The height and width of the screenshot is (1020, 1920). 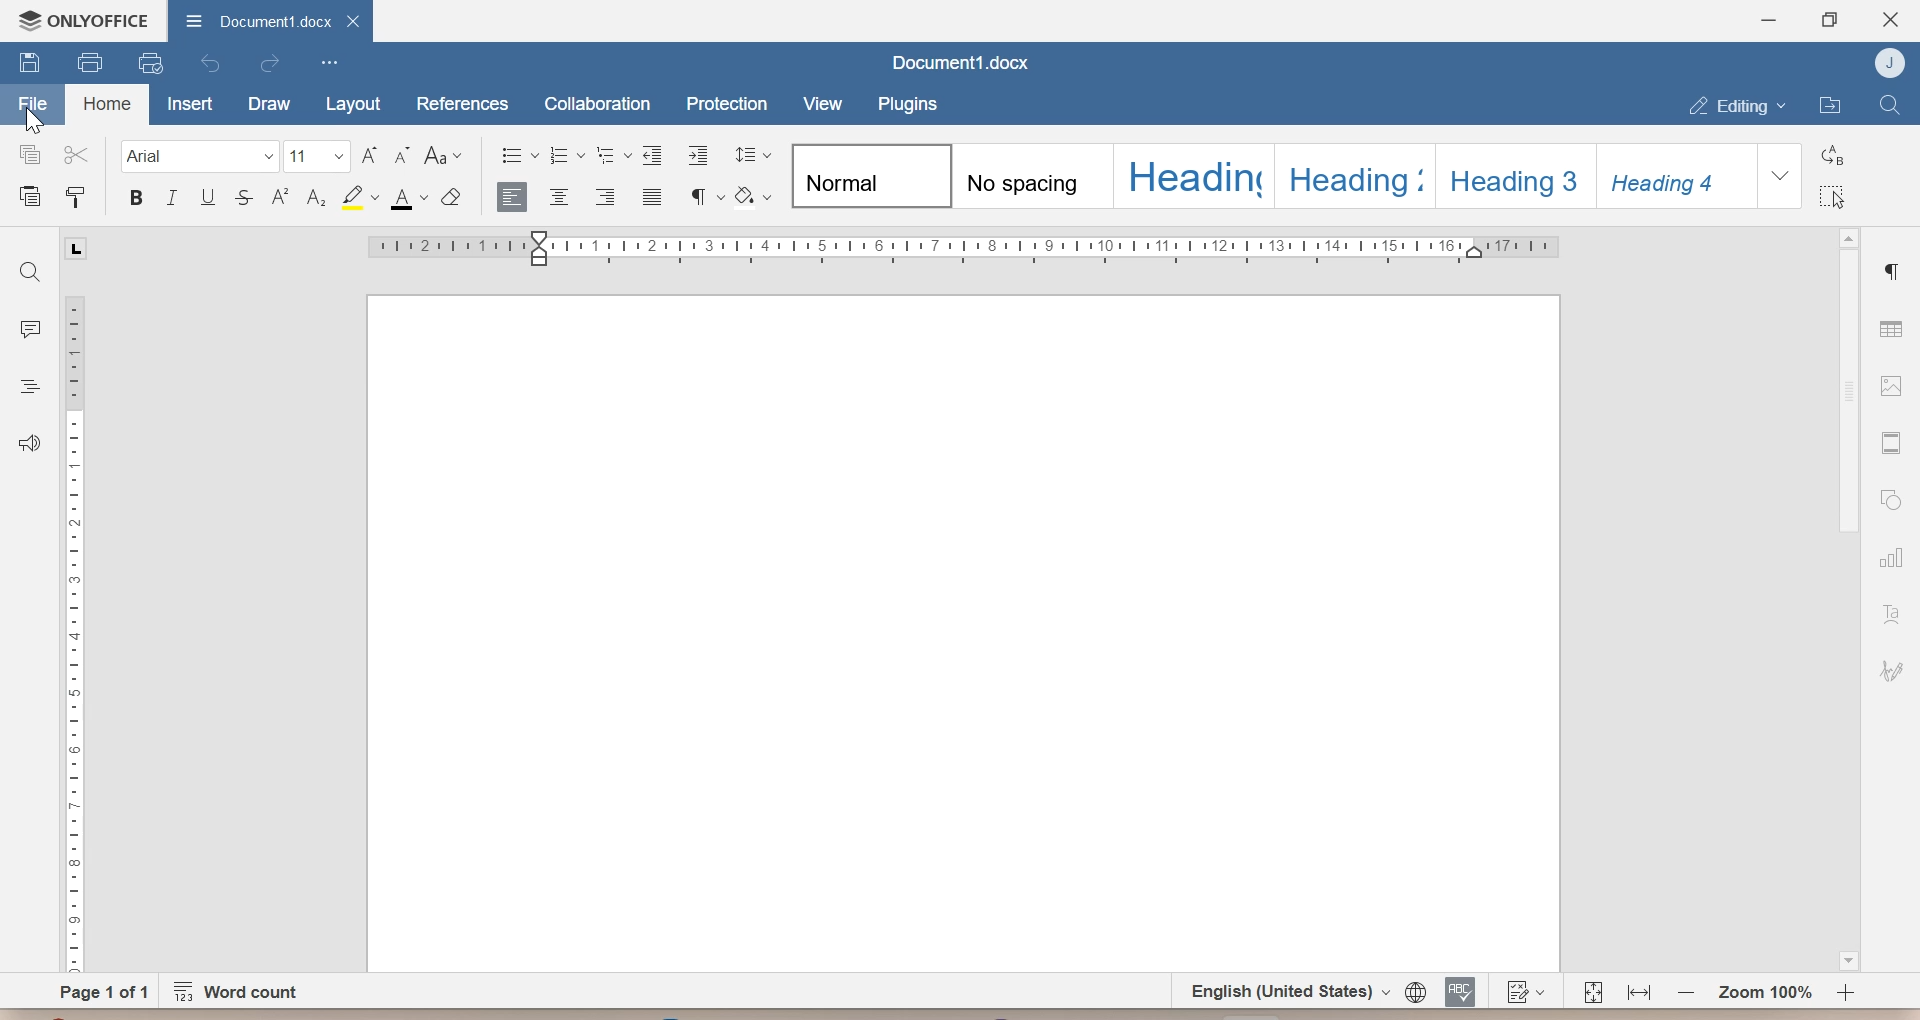 What do you see at coordinates (26, 193) in the screenshot?
I see `Paste` at bounding box center [26, 193].